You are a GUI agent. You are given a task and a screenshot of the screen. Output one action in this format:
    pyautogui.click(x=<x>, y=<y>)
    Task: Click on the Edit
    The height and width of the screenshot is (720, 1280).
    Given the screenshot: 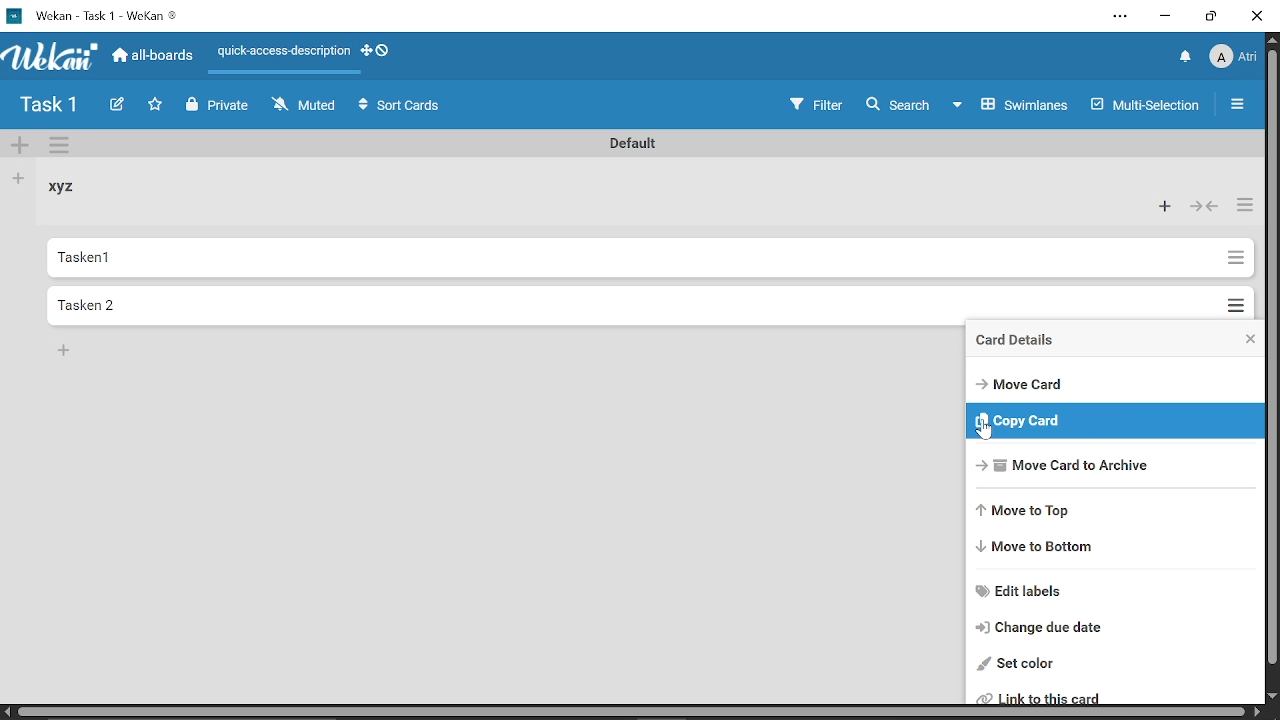 What is the action you would take?
    pyautogui.click(x=118, y=105)
    